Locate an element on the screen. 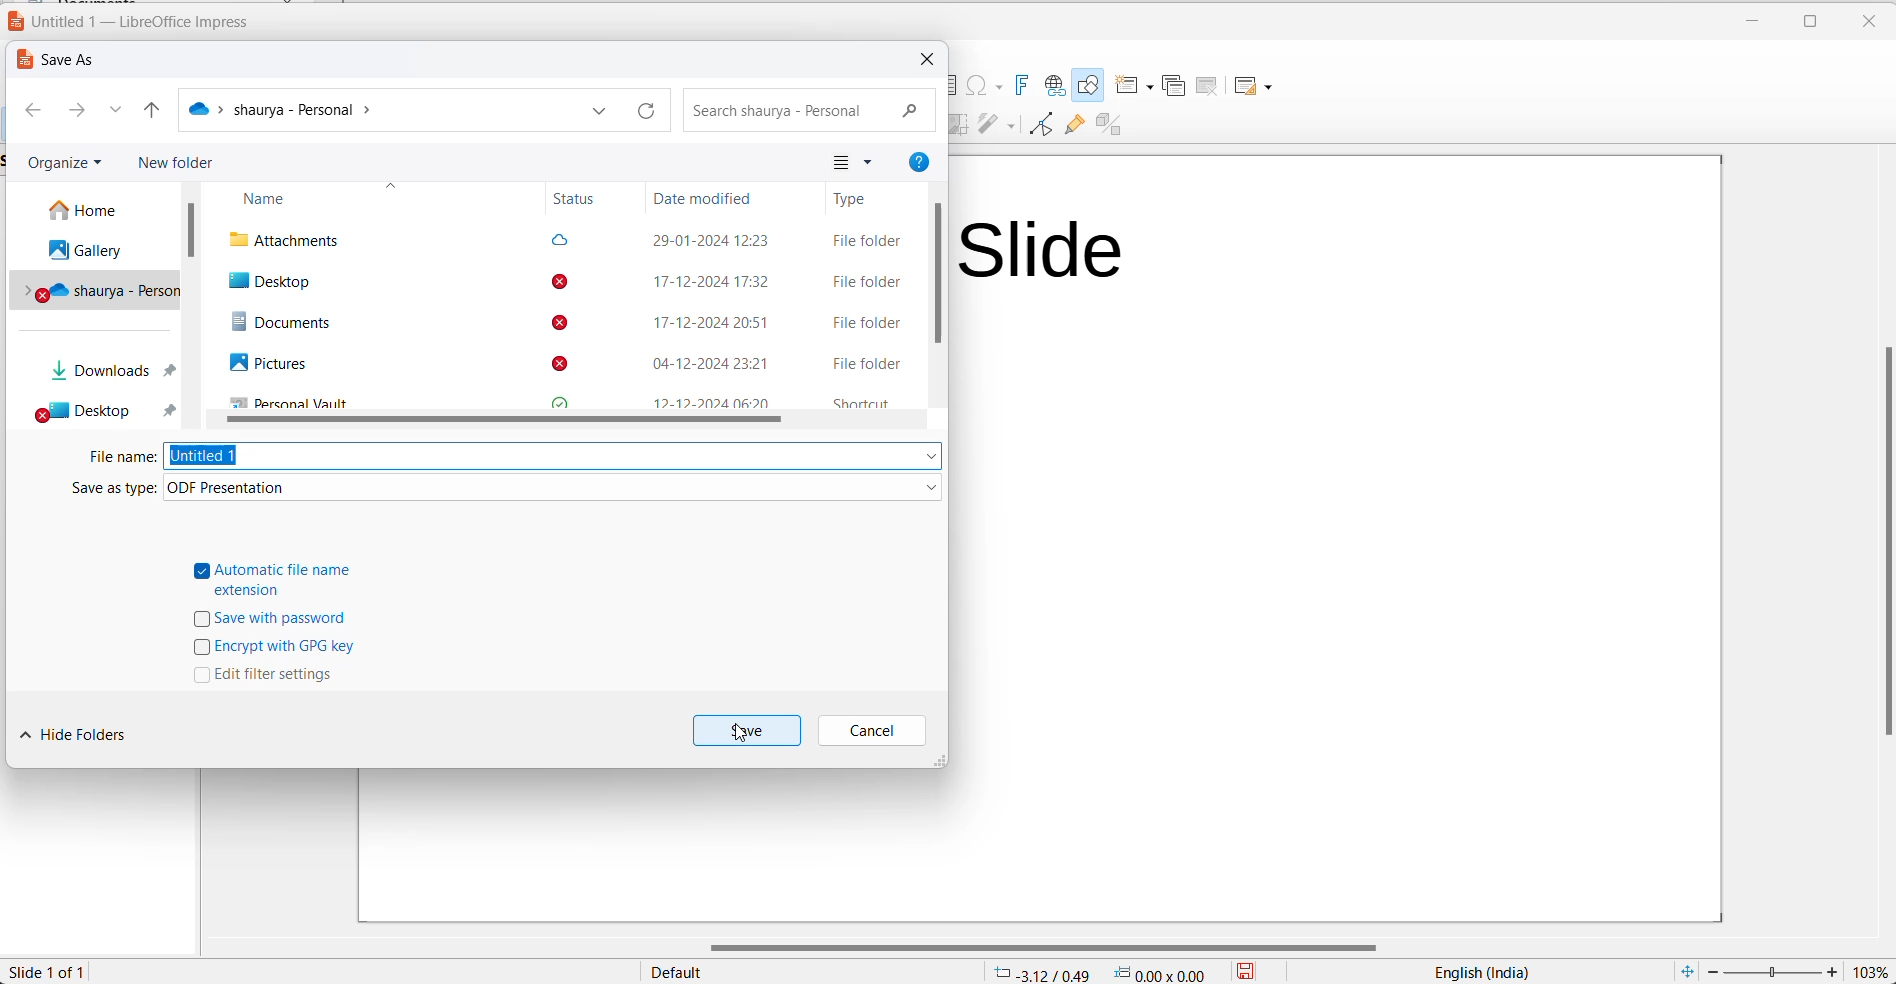 The width and height of the screenshot is (1896, 984). slide number is located at coordinates (56, 971).